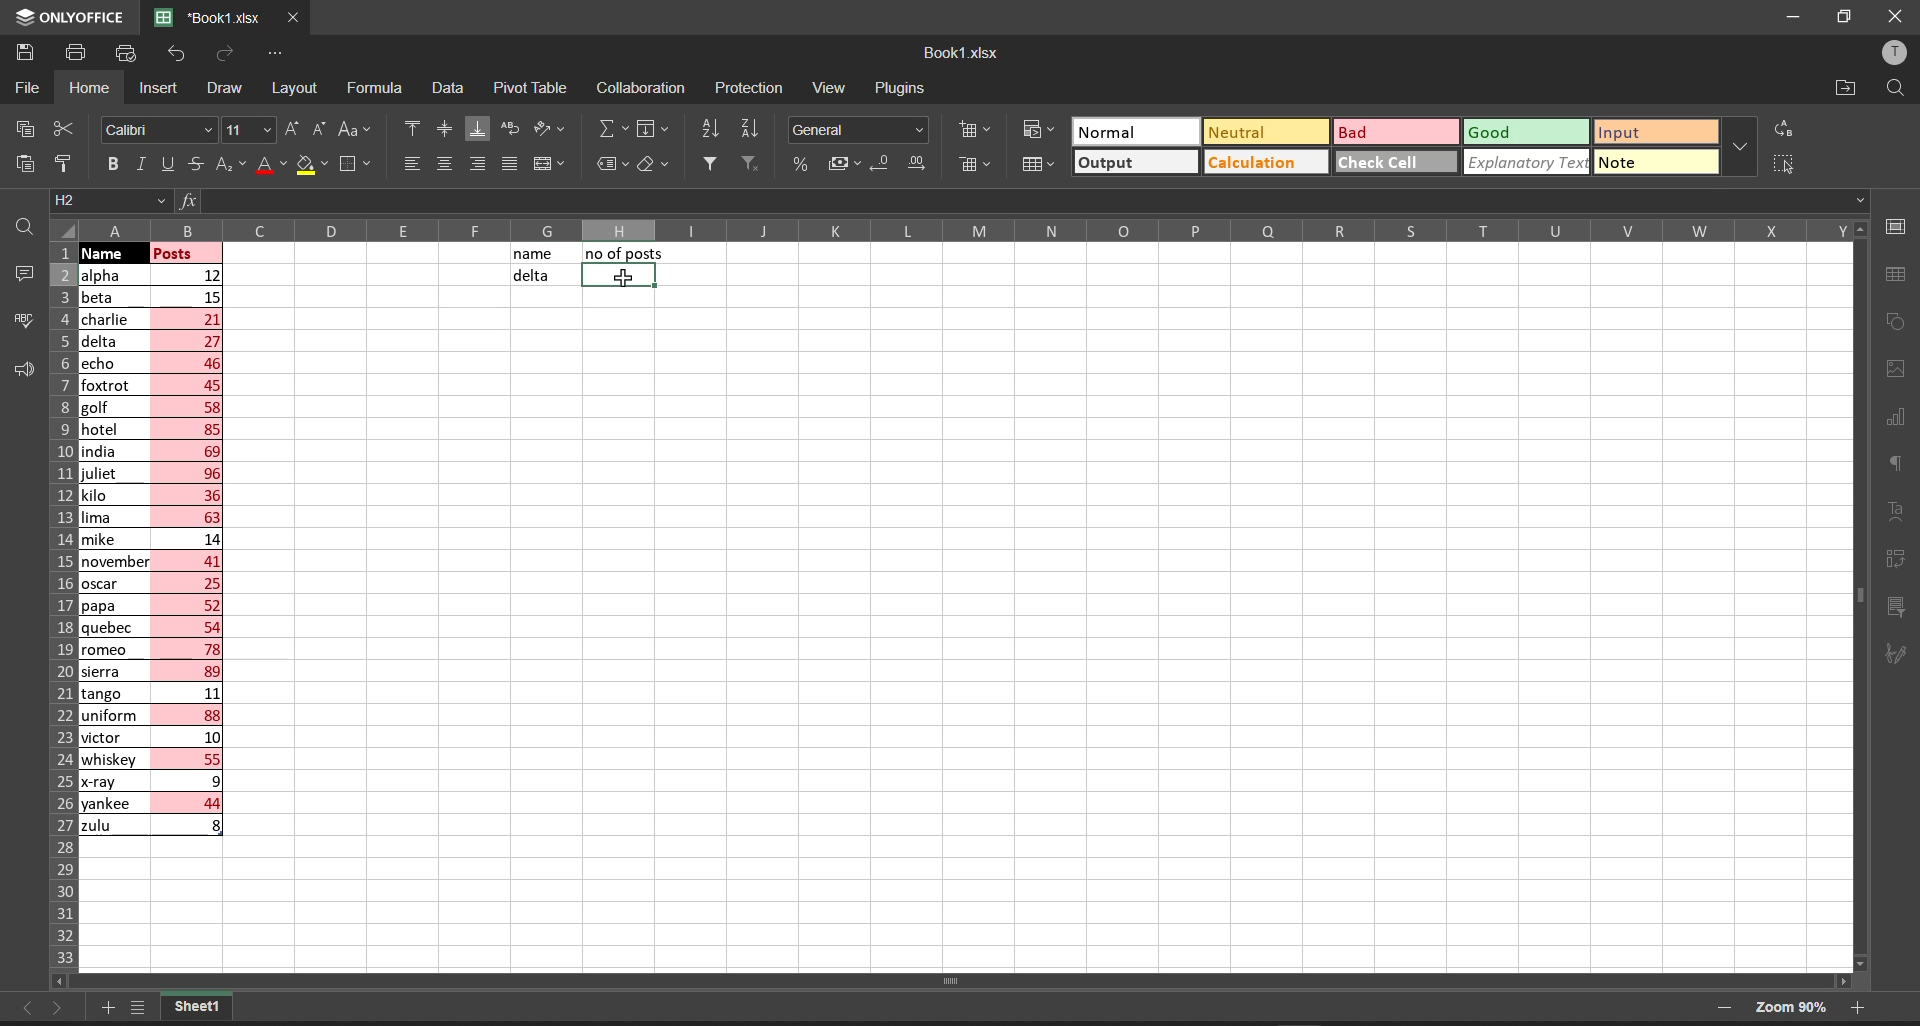 This screenshot has height=1026, width=1920. Describe the element at coordinates (1722, 1011) in the screenshot. I see `zoom out` at that location.